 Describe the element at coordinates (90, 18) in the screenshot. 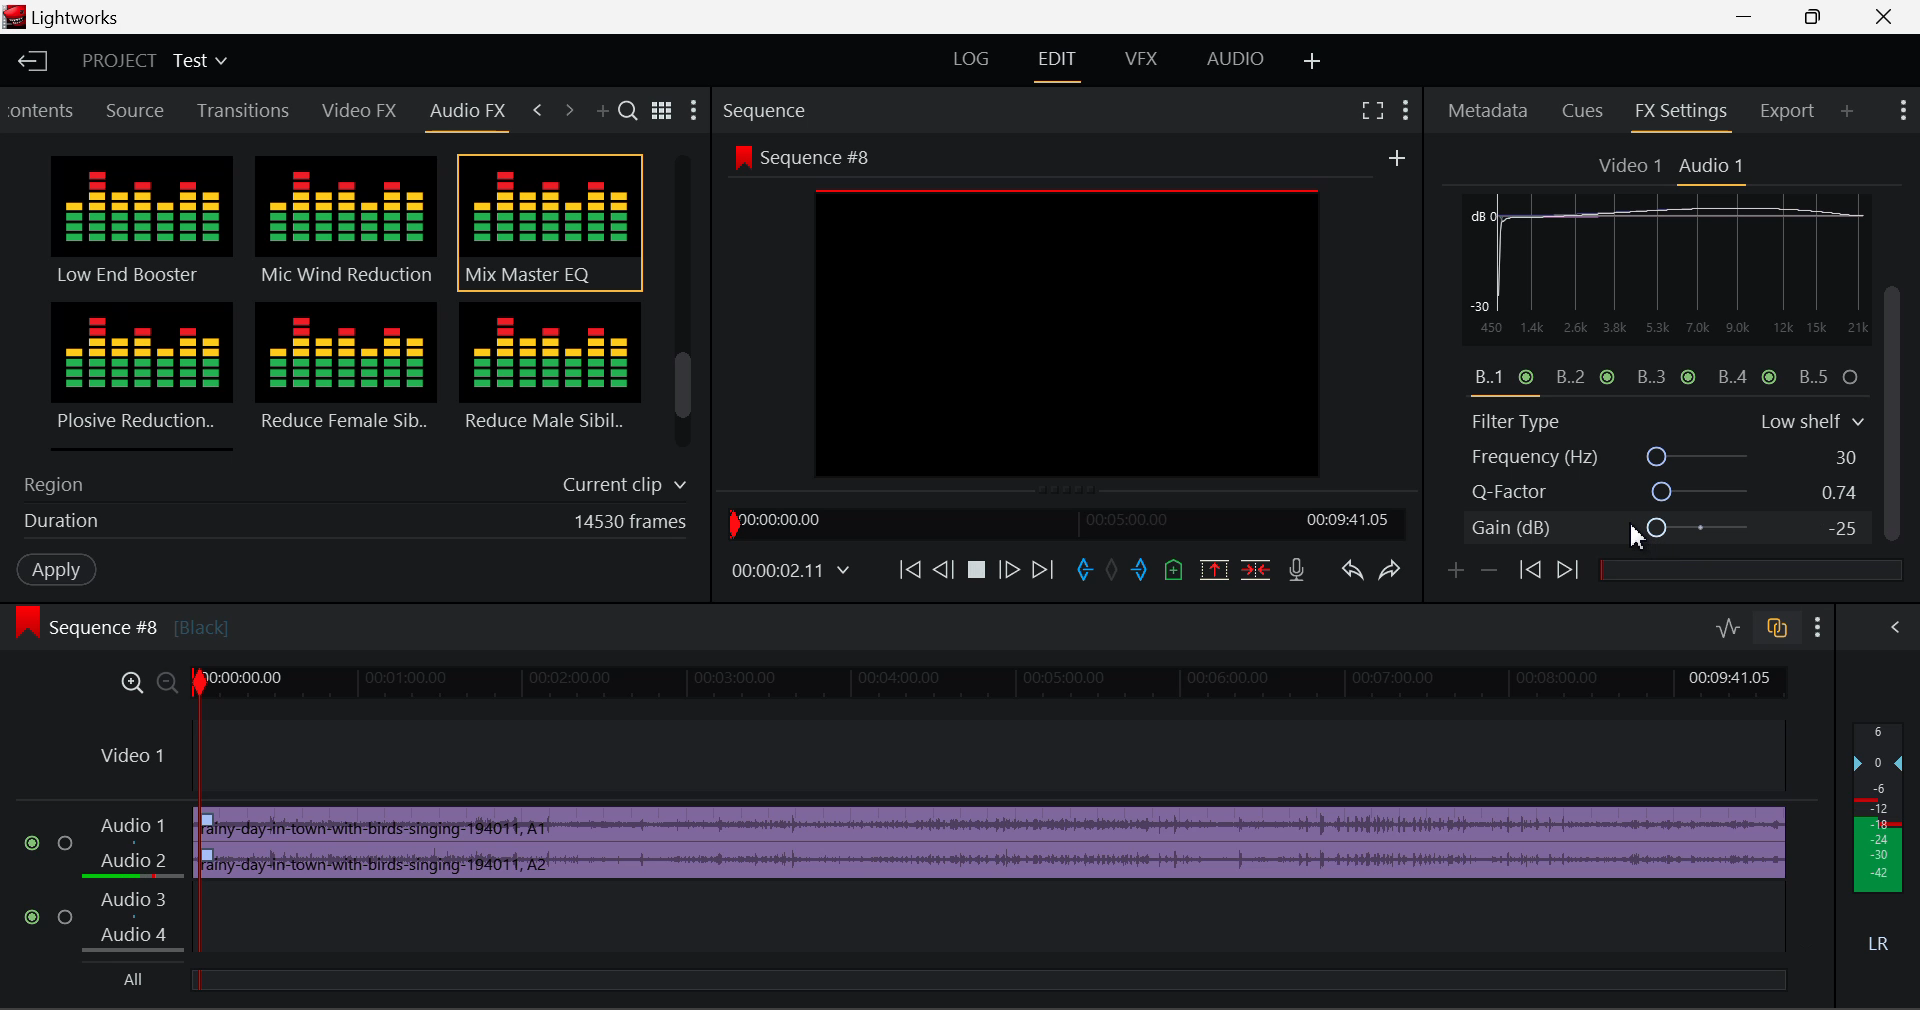

I see `Lightworks` at that location.